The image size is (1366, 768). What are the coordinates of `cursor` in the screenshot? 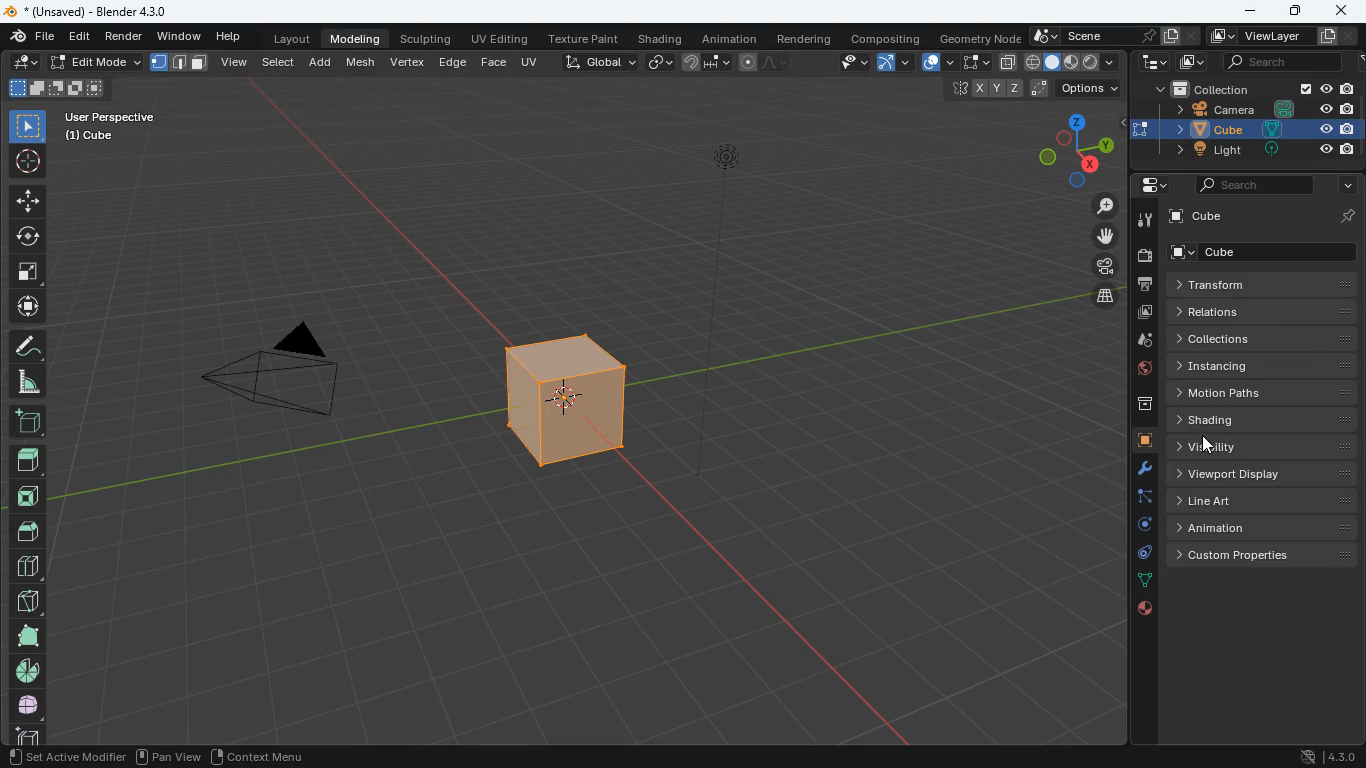 It's located at (1208, 447).